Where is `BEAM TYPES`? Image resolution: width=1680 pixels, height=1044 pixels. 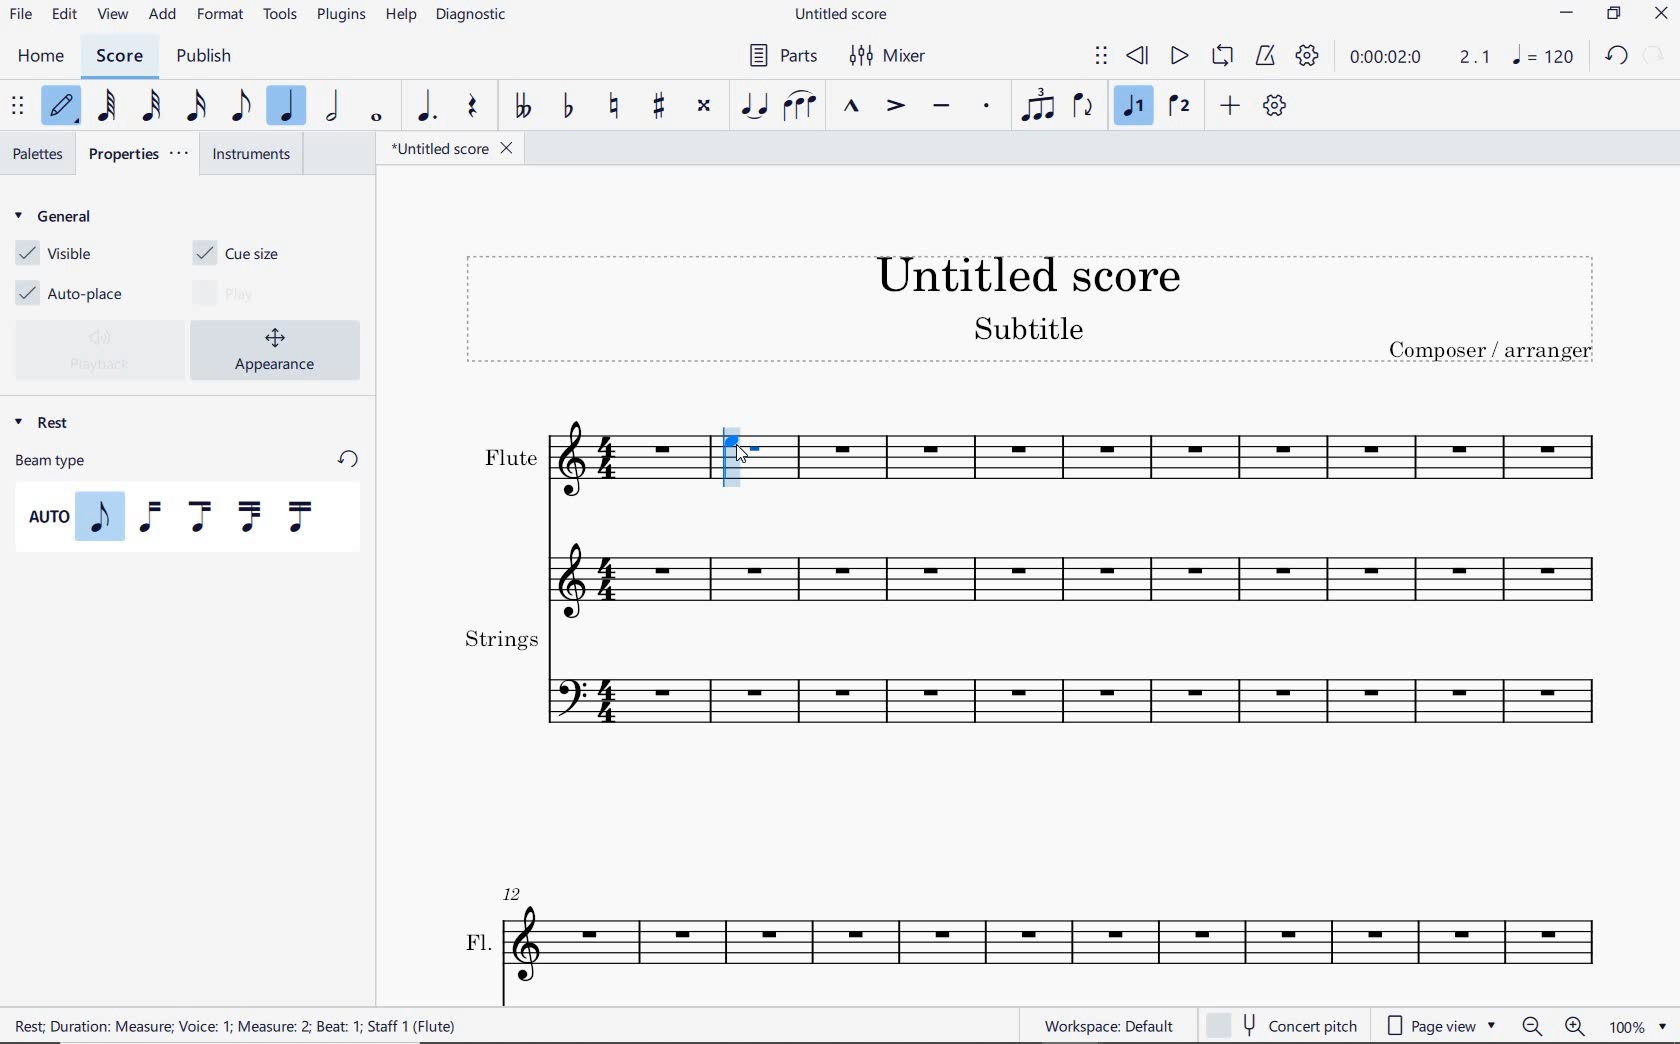 BEAM TYPES is located at coordinates (179, 517).